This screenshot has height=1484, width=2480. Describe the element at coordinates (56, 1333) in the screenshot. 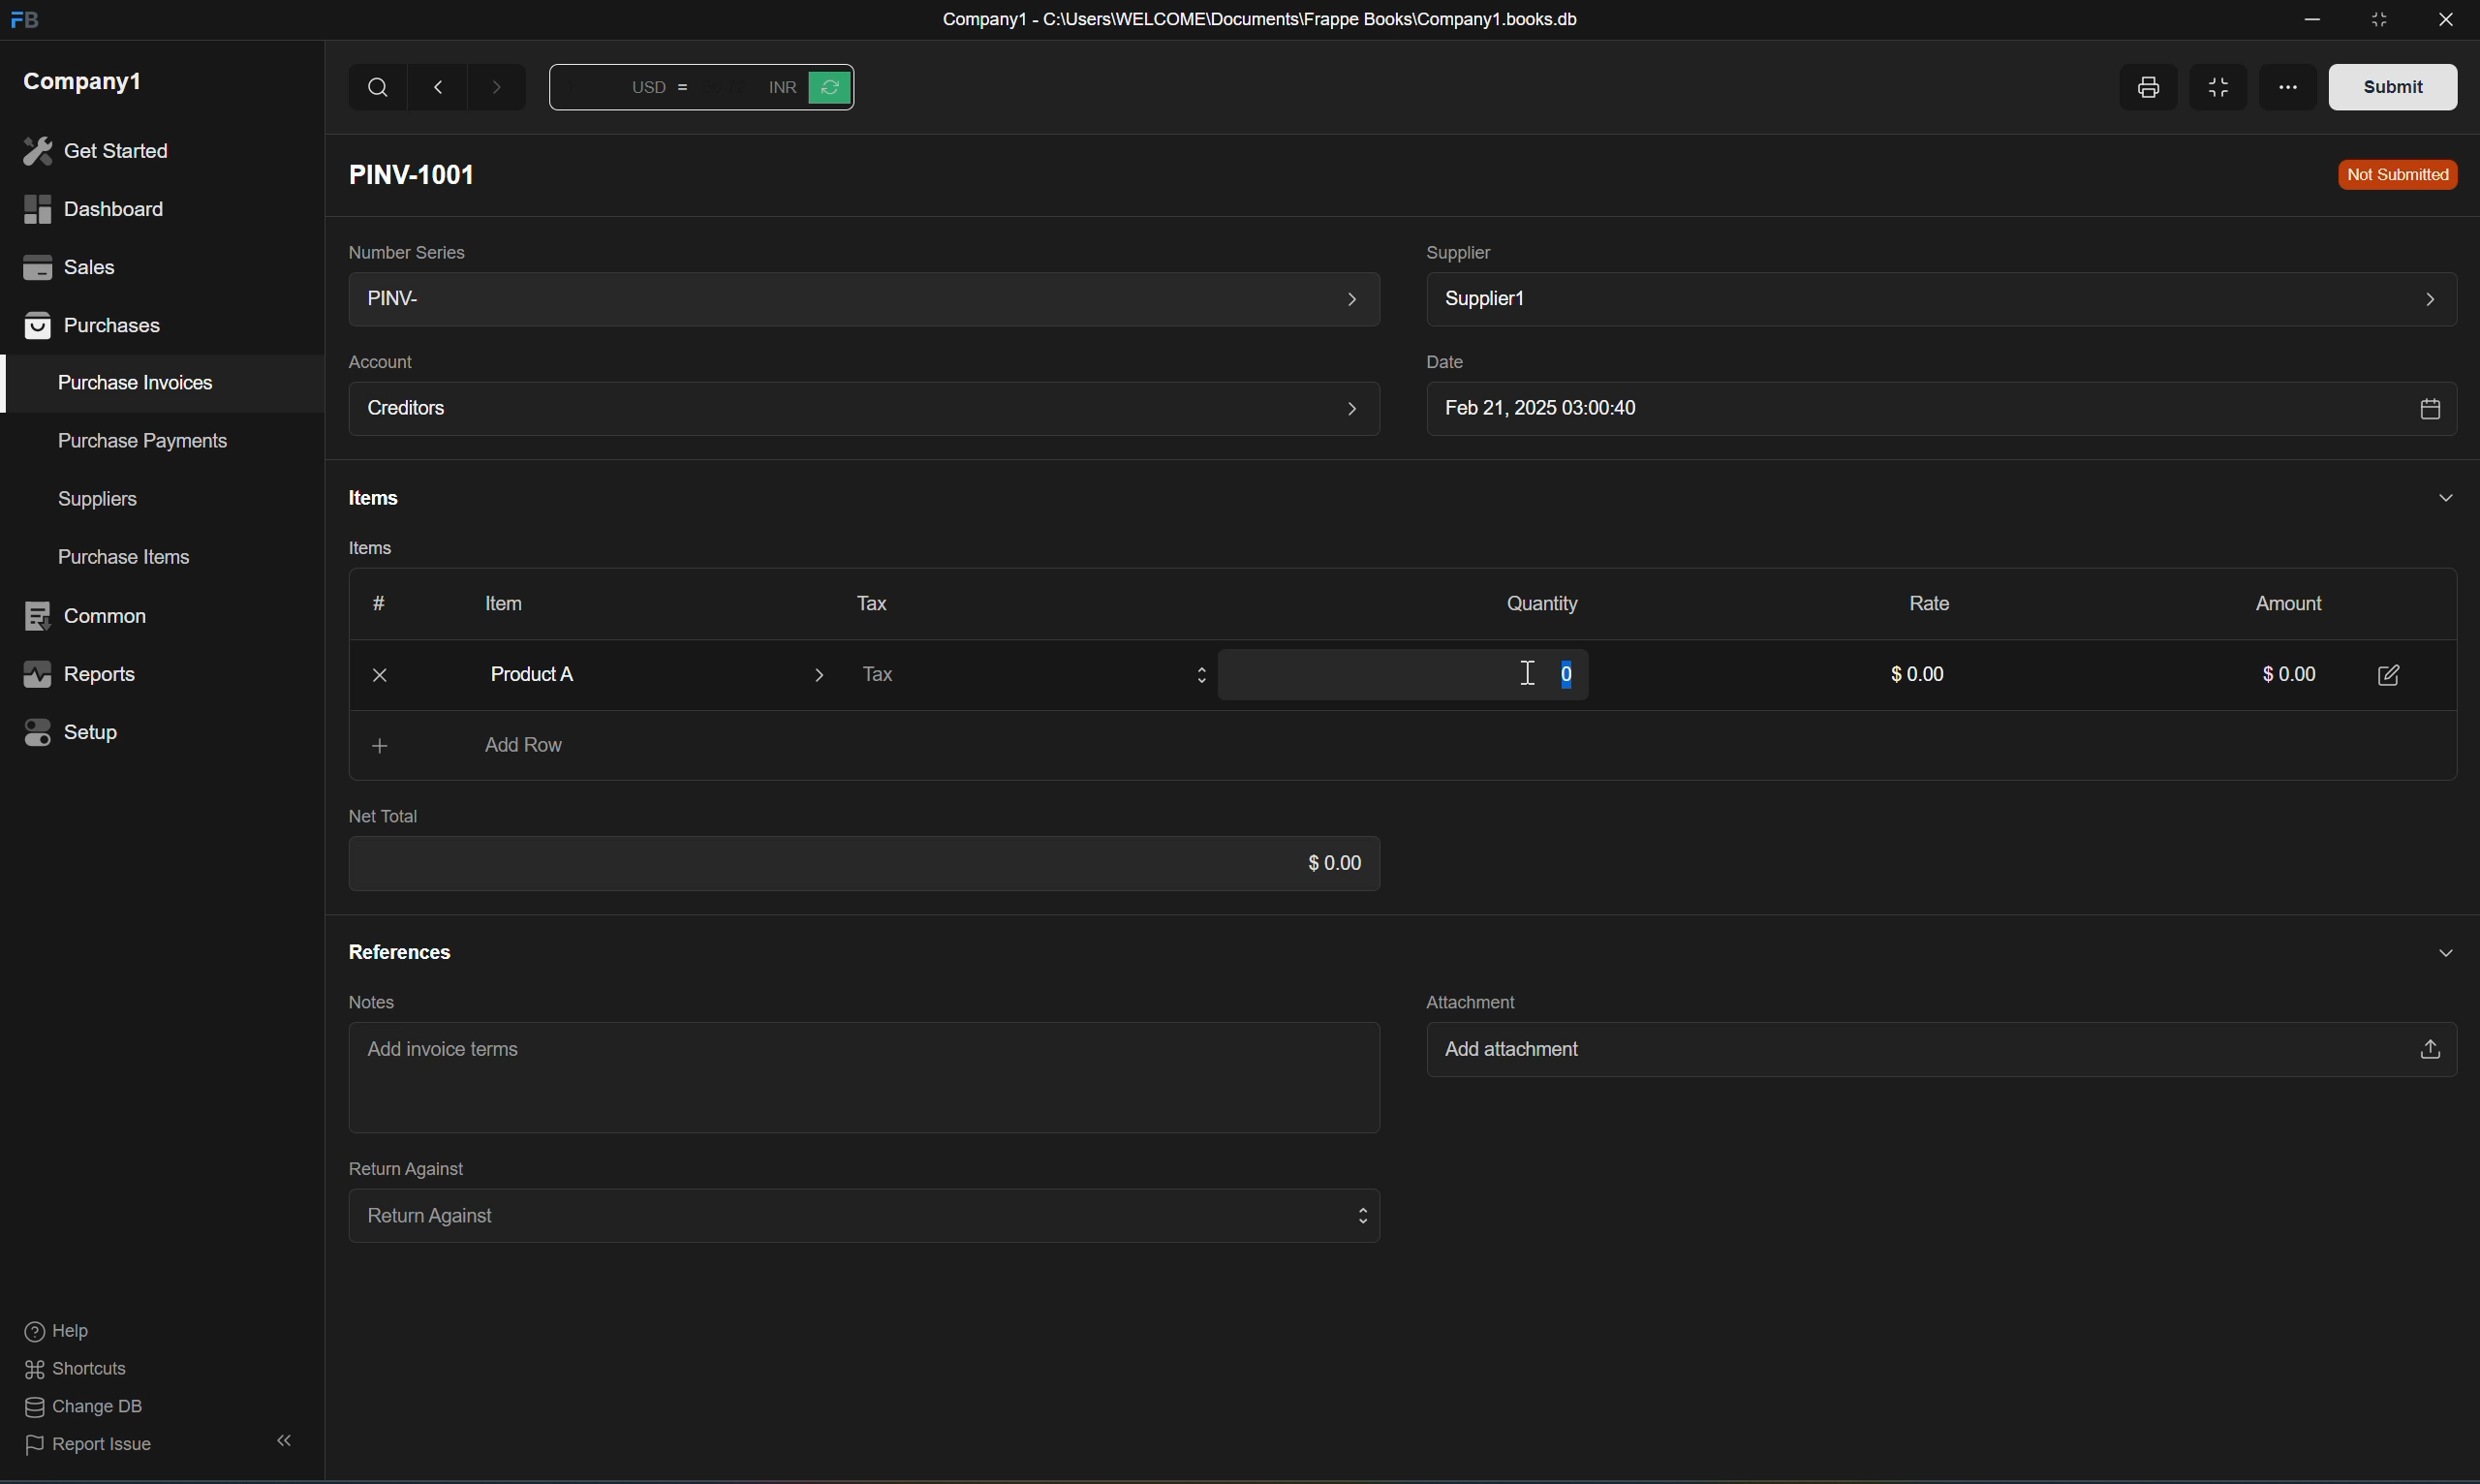

I see `help` at that location.